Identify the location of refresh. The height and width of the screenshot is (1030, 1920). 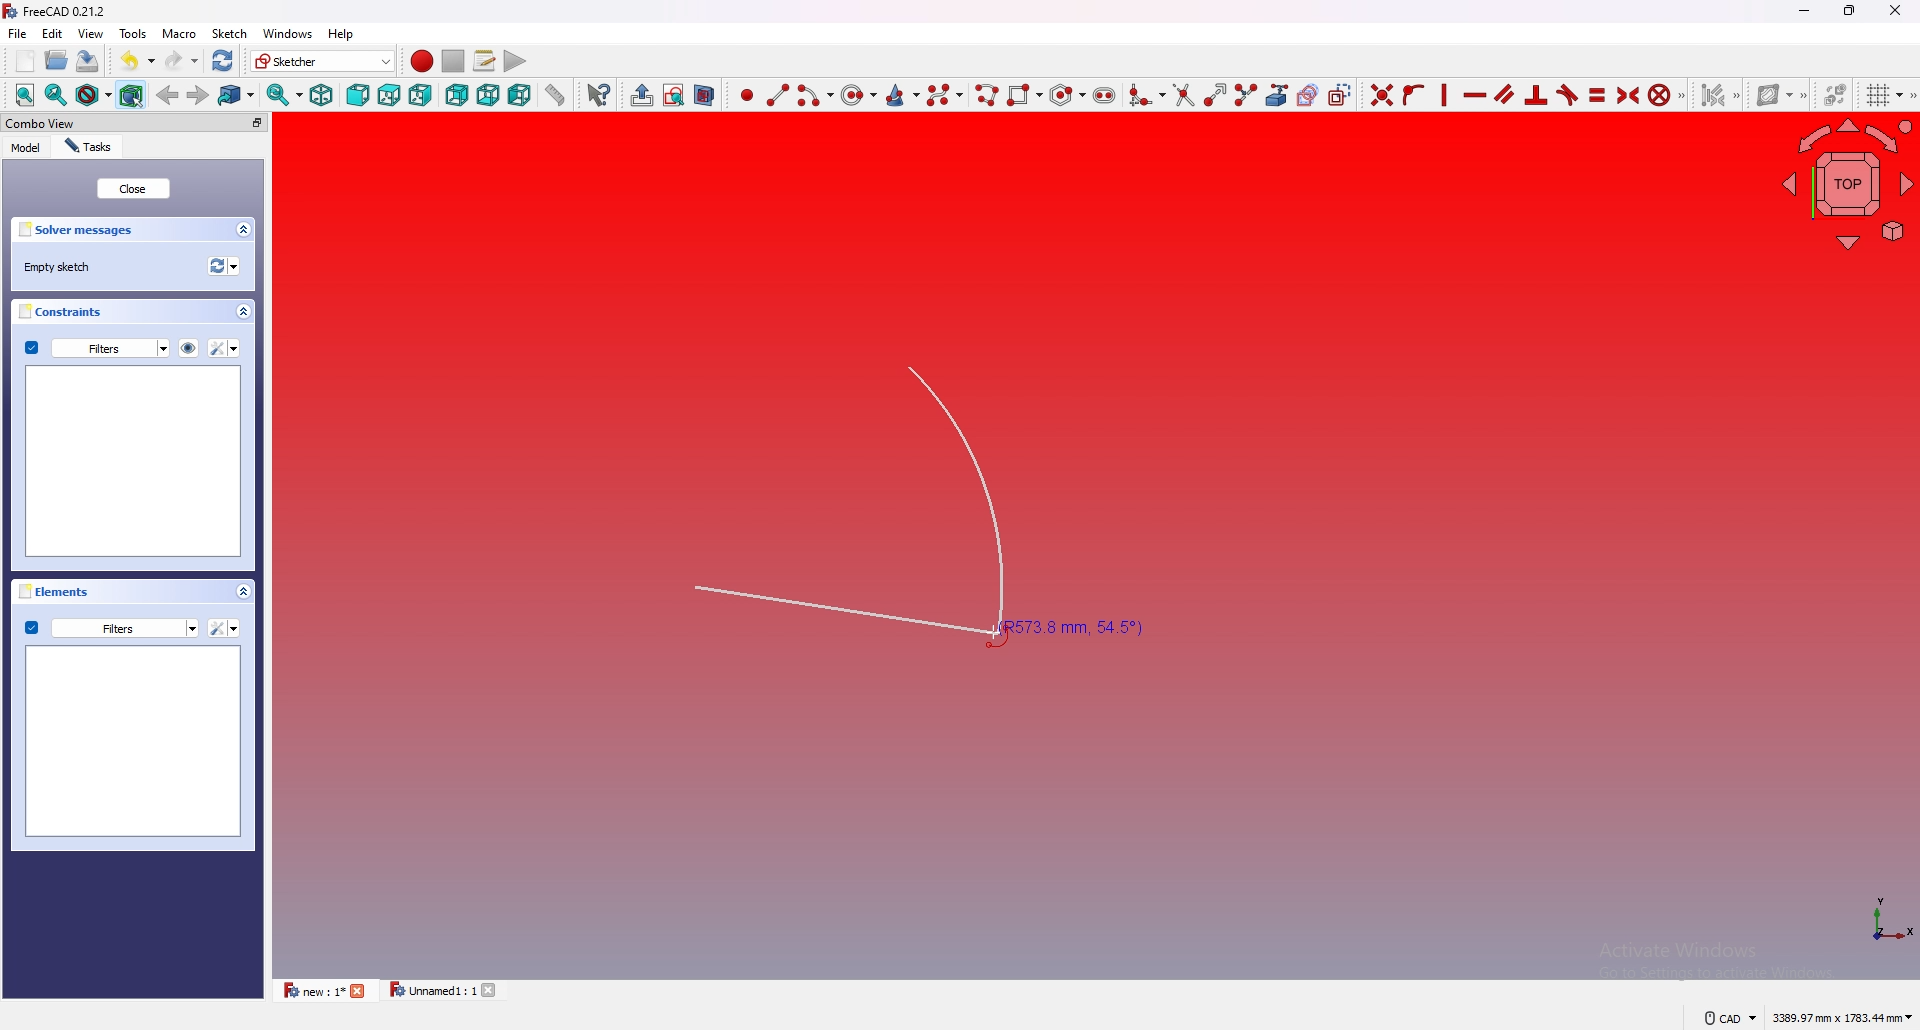
(224, 61).